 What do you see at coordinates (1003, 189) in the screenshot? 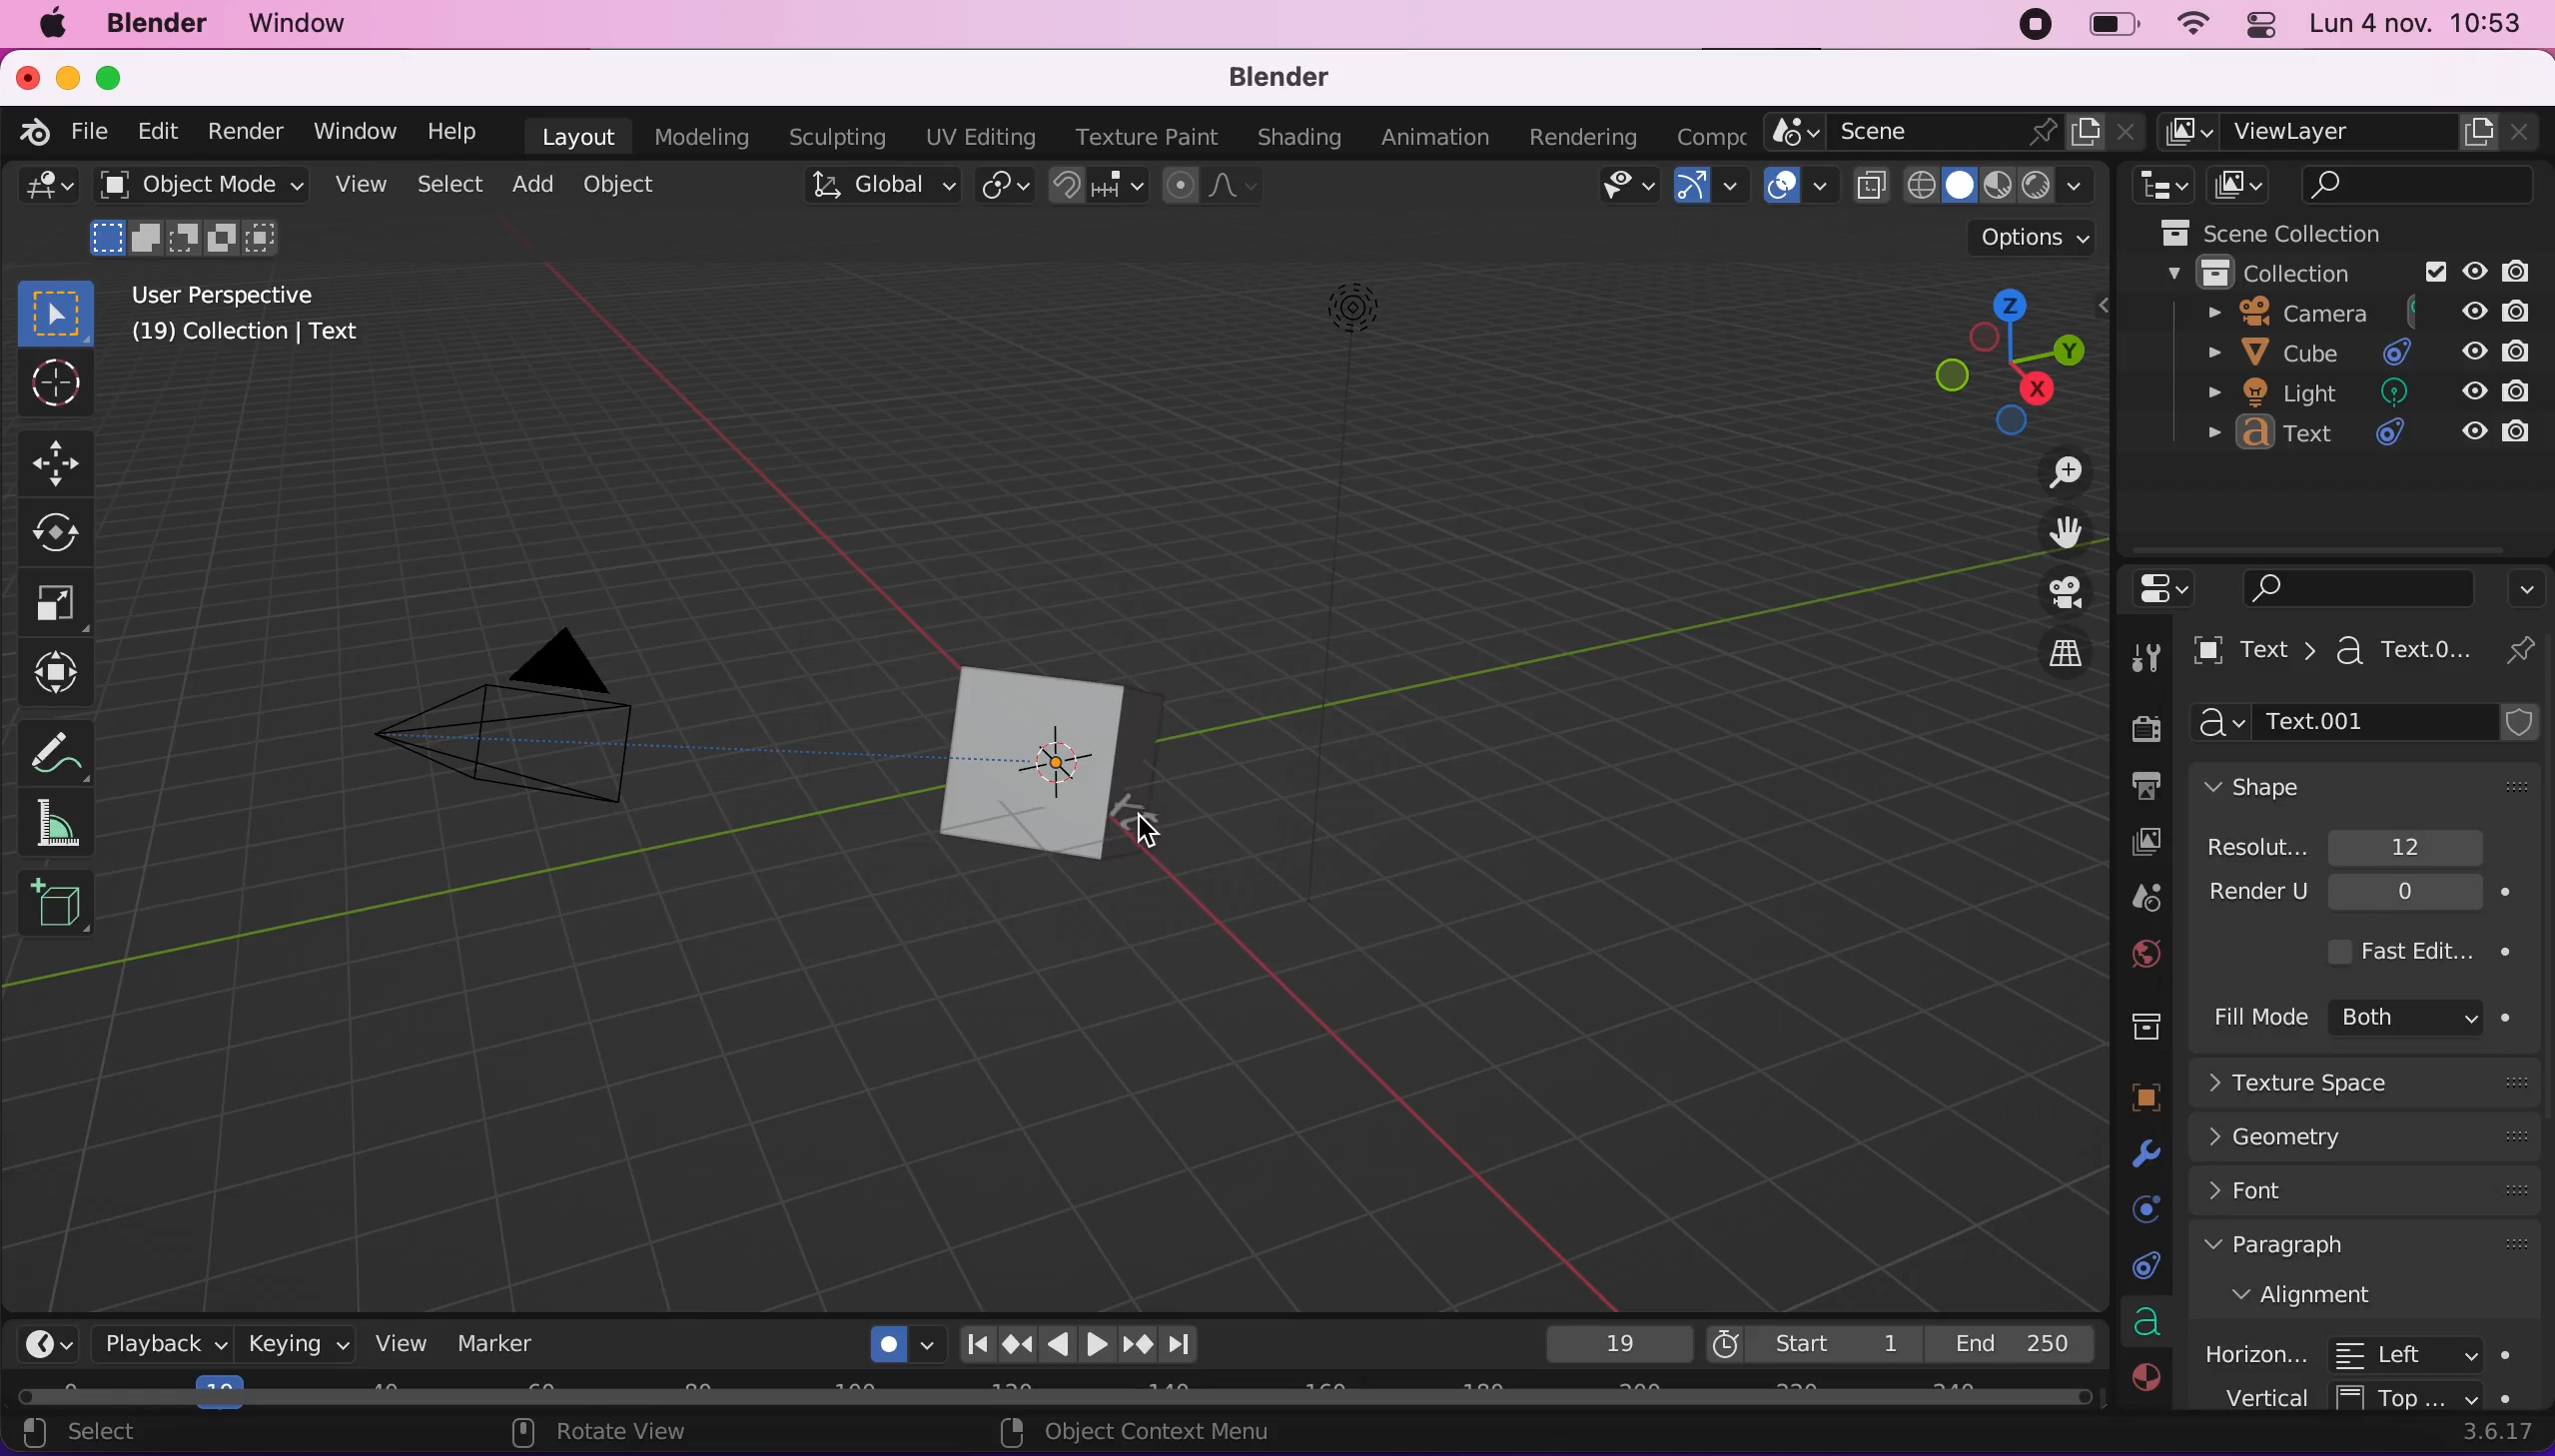
I see `transform pivot point` at bounding box center [1003, 189].